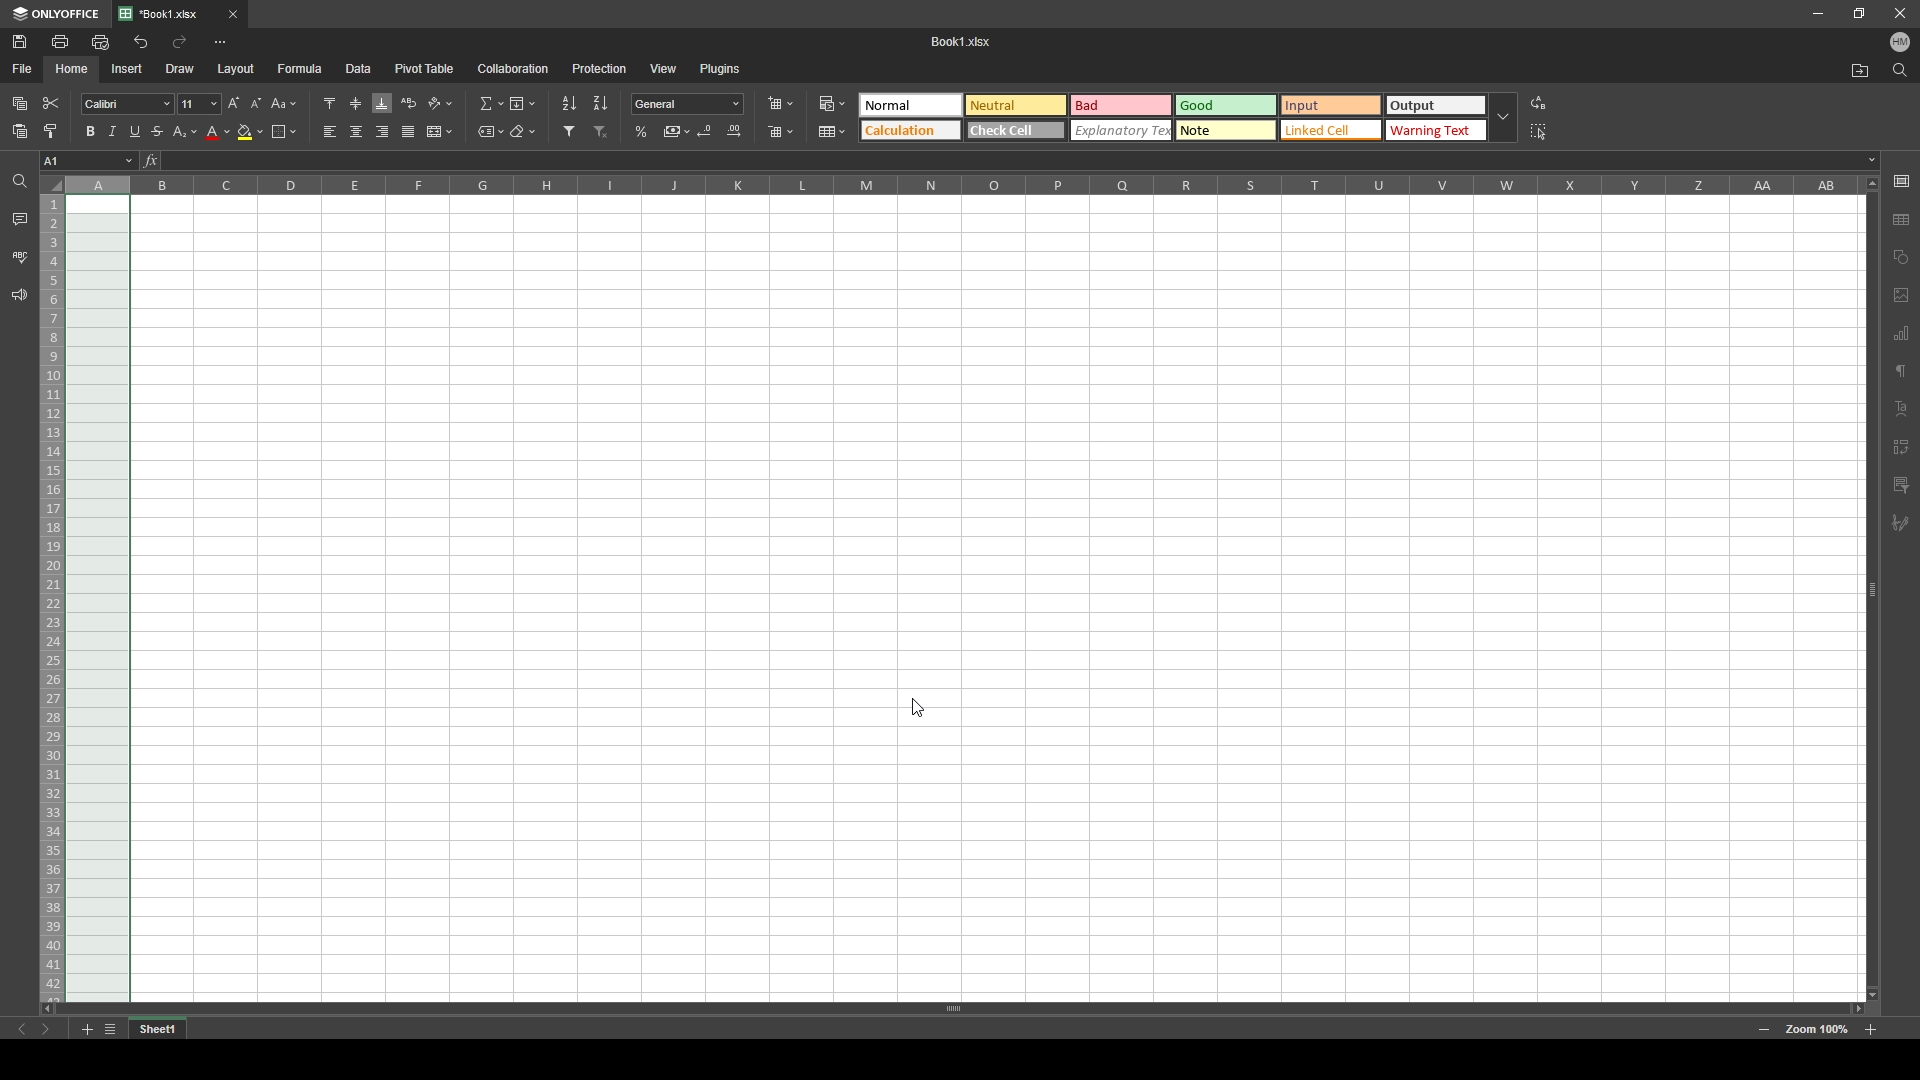 Image resolution: width=1920 pixels, height=1080 pixels. What do you see at coordinates (20, 103) in the screenshot?
I see `copy` at bounding box center [20, 103].